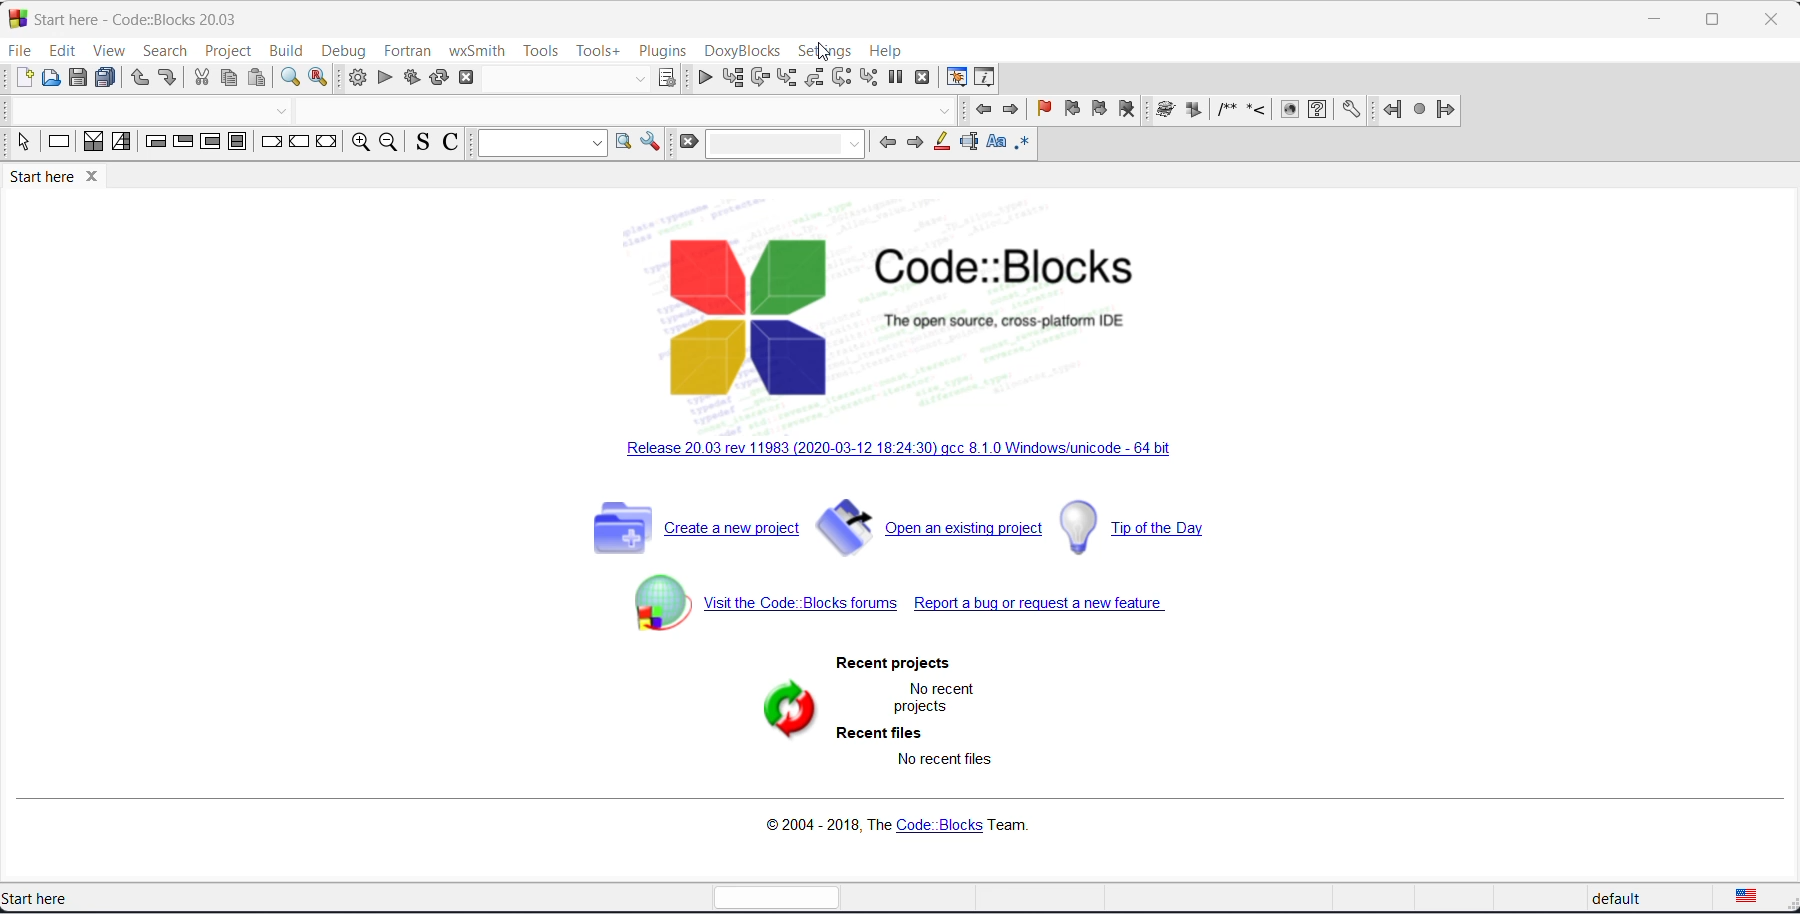 The height and width of the screenshot is (914, 1800). Describe the element at coordinates (986, 78) in the screenshot. I see `various info` at that location.